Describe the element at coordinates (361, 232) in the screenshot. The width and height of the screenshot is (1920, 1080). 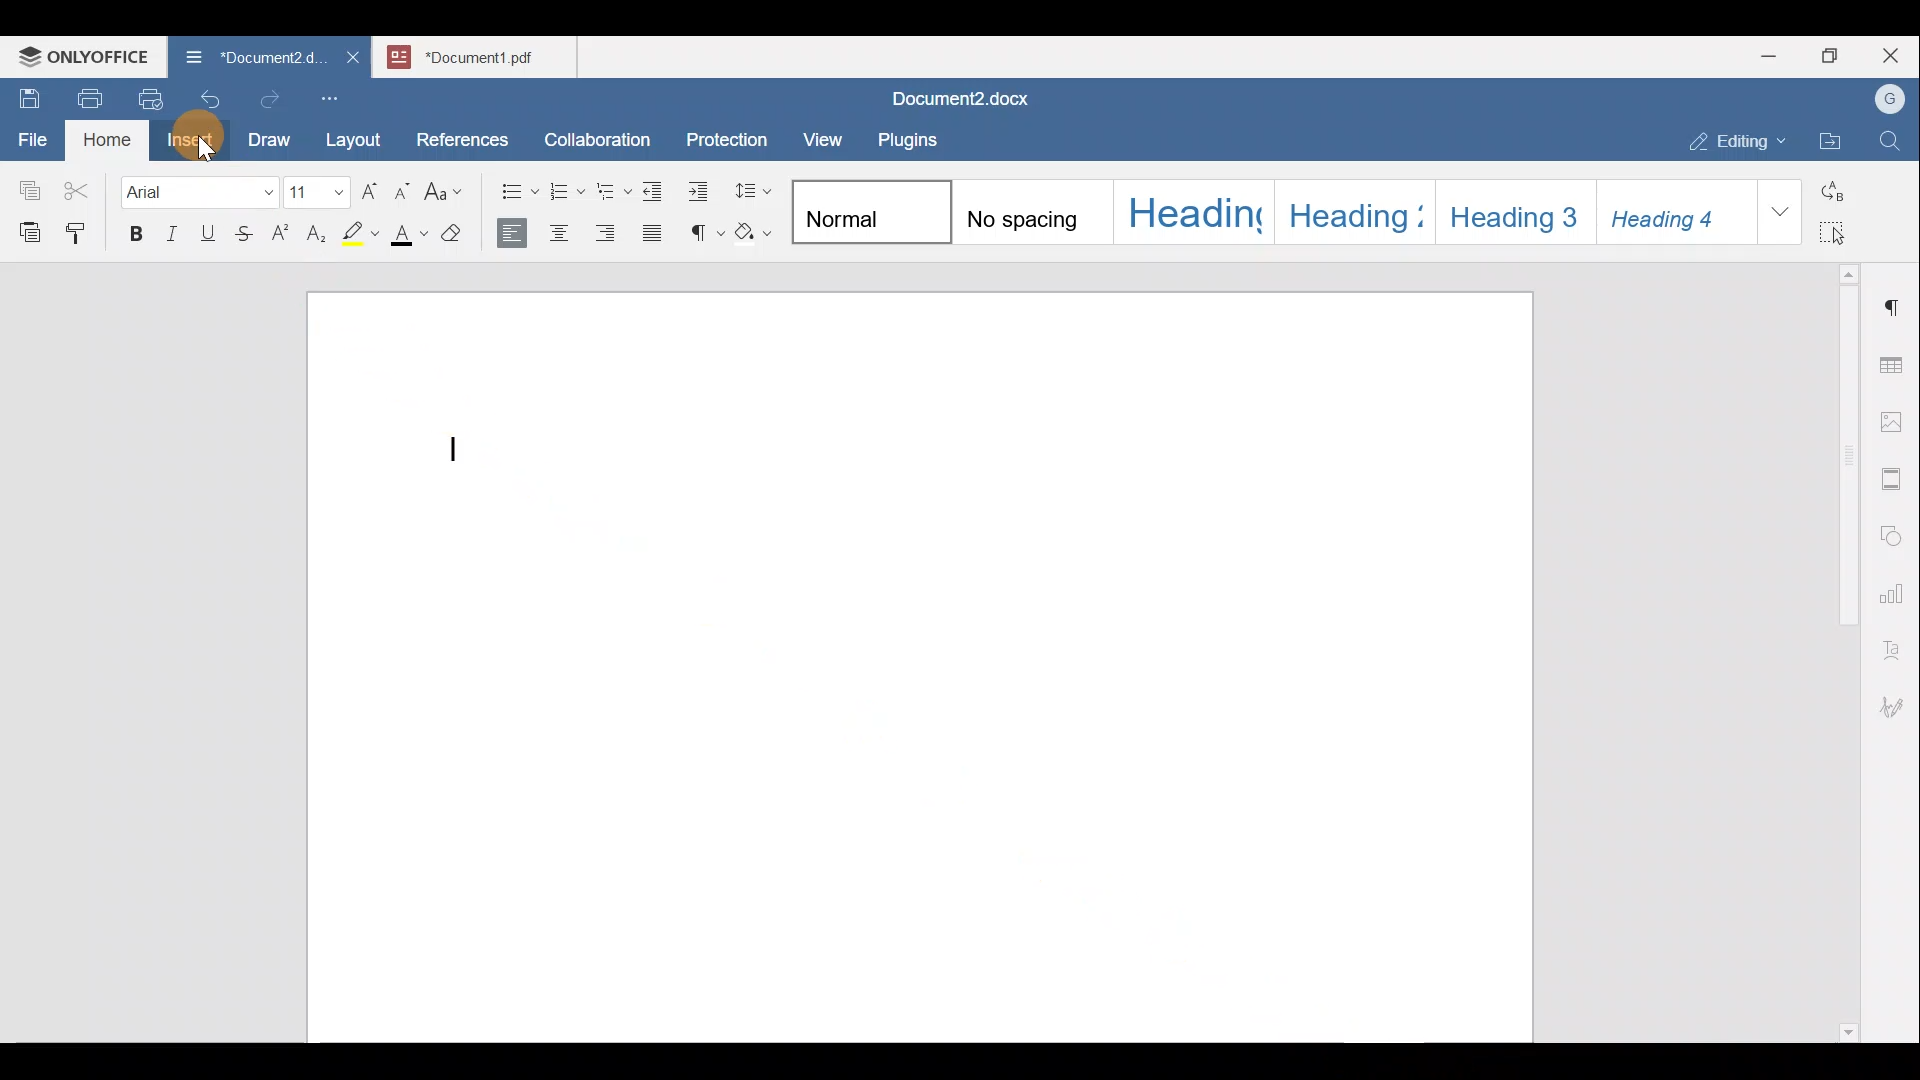
I see `Highlight color` at that location.